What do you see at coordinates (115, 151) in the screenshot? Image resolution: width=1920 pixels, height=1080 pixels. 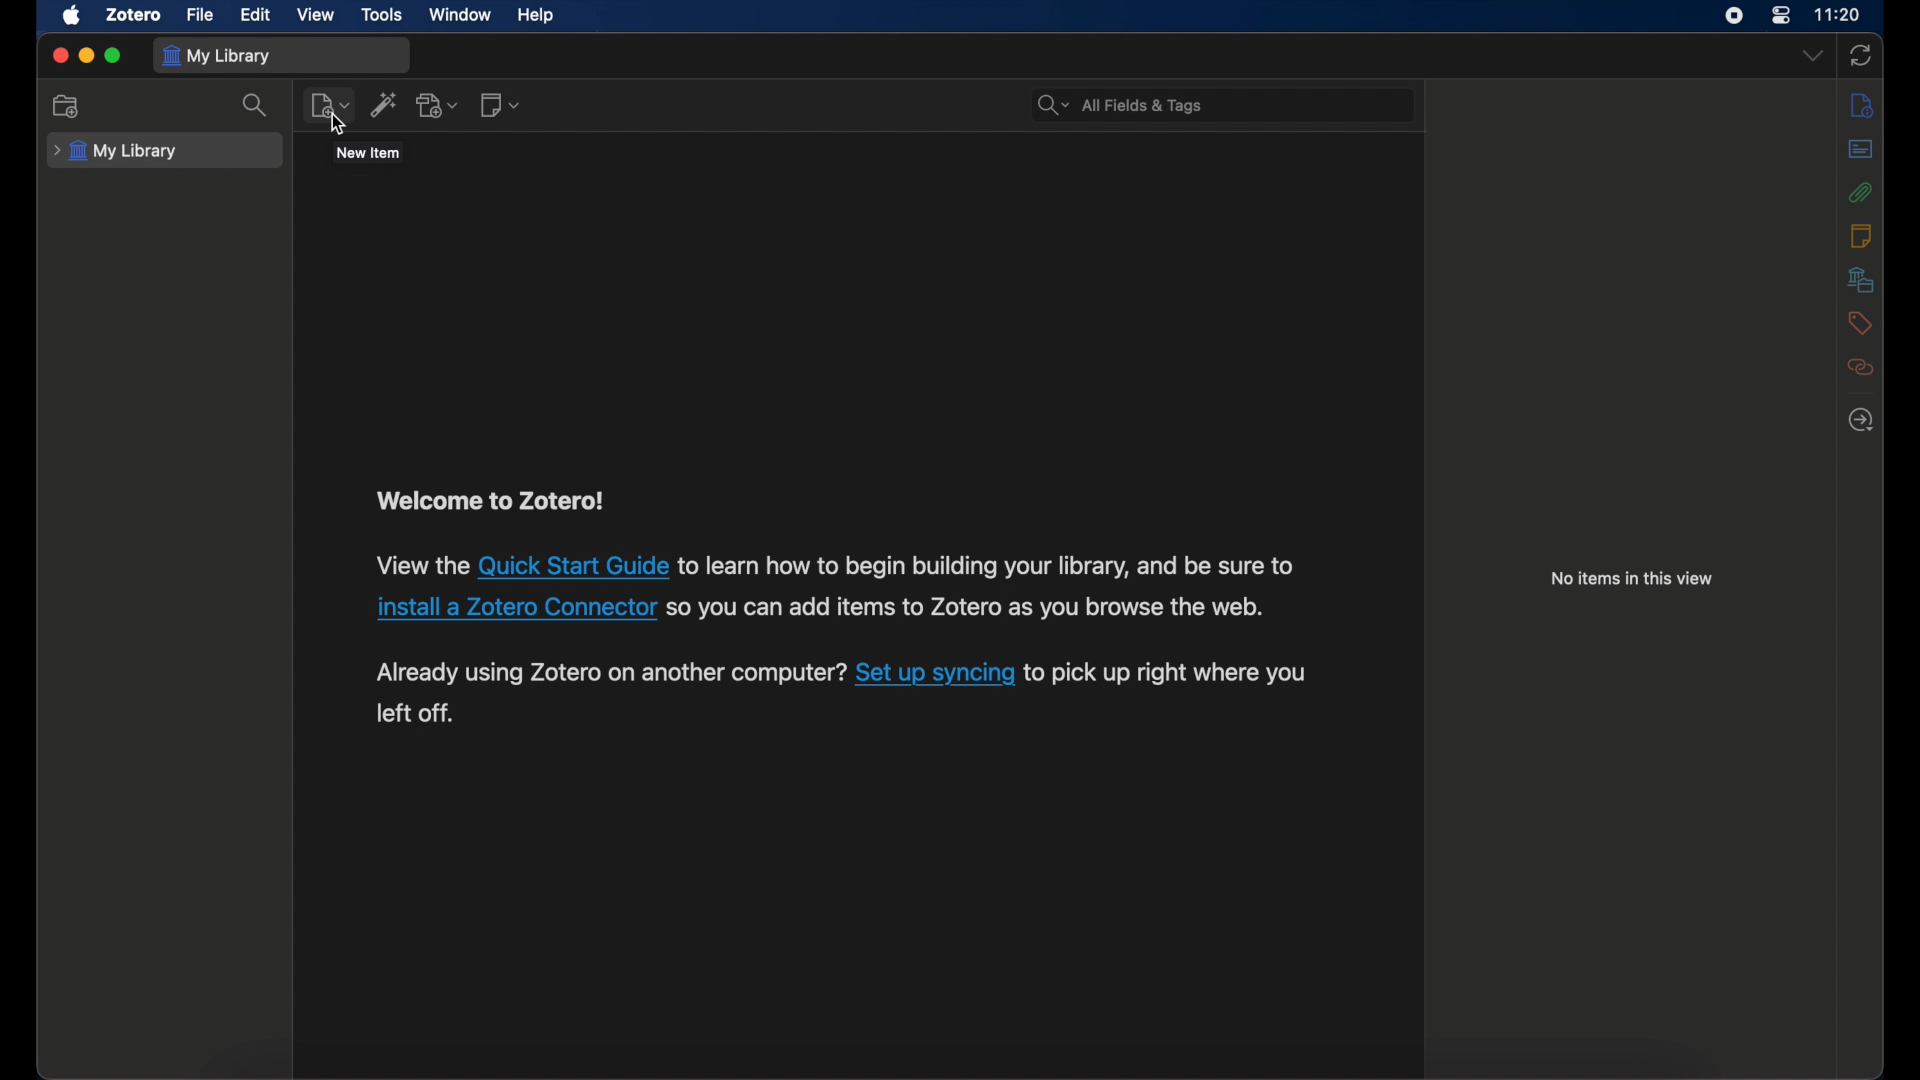 I see `my library` at bounding box center [115, 151].